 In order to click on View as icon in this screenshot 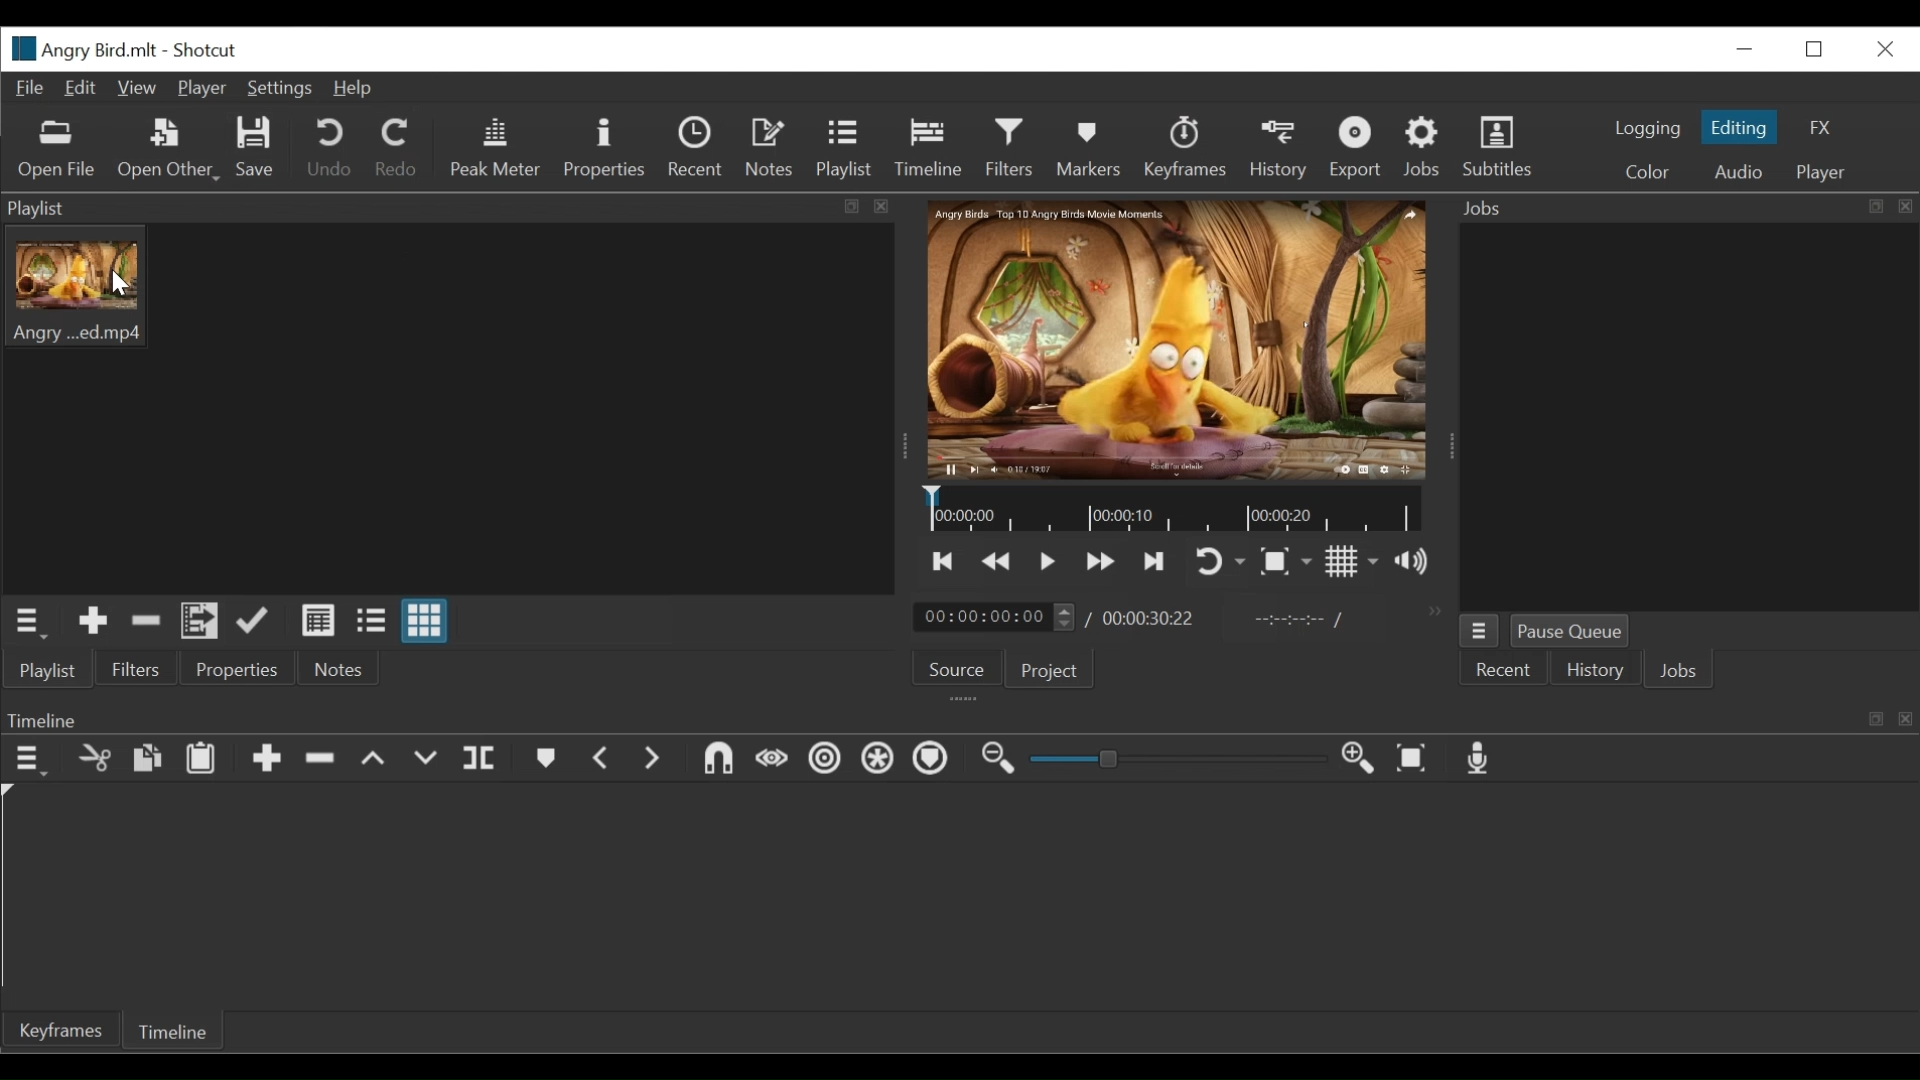, I will do `click(427, 620)`.